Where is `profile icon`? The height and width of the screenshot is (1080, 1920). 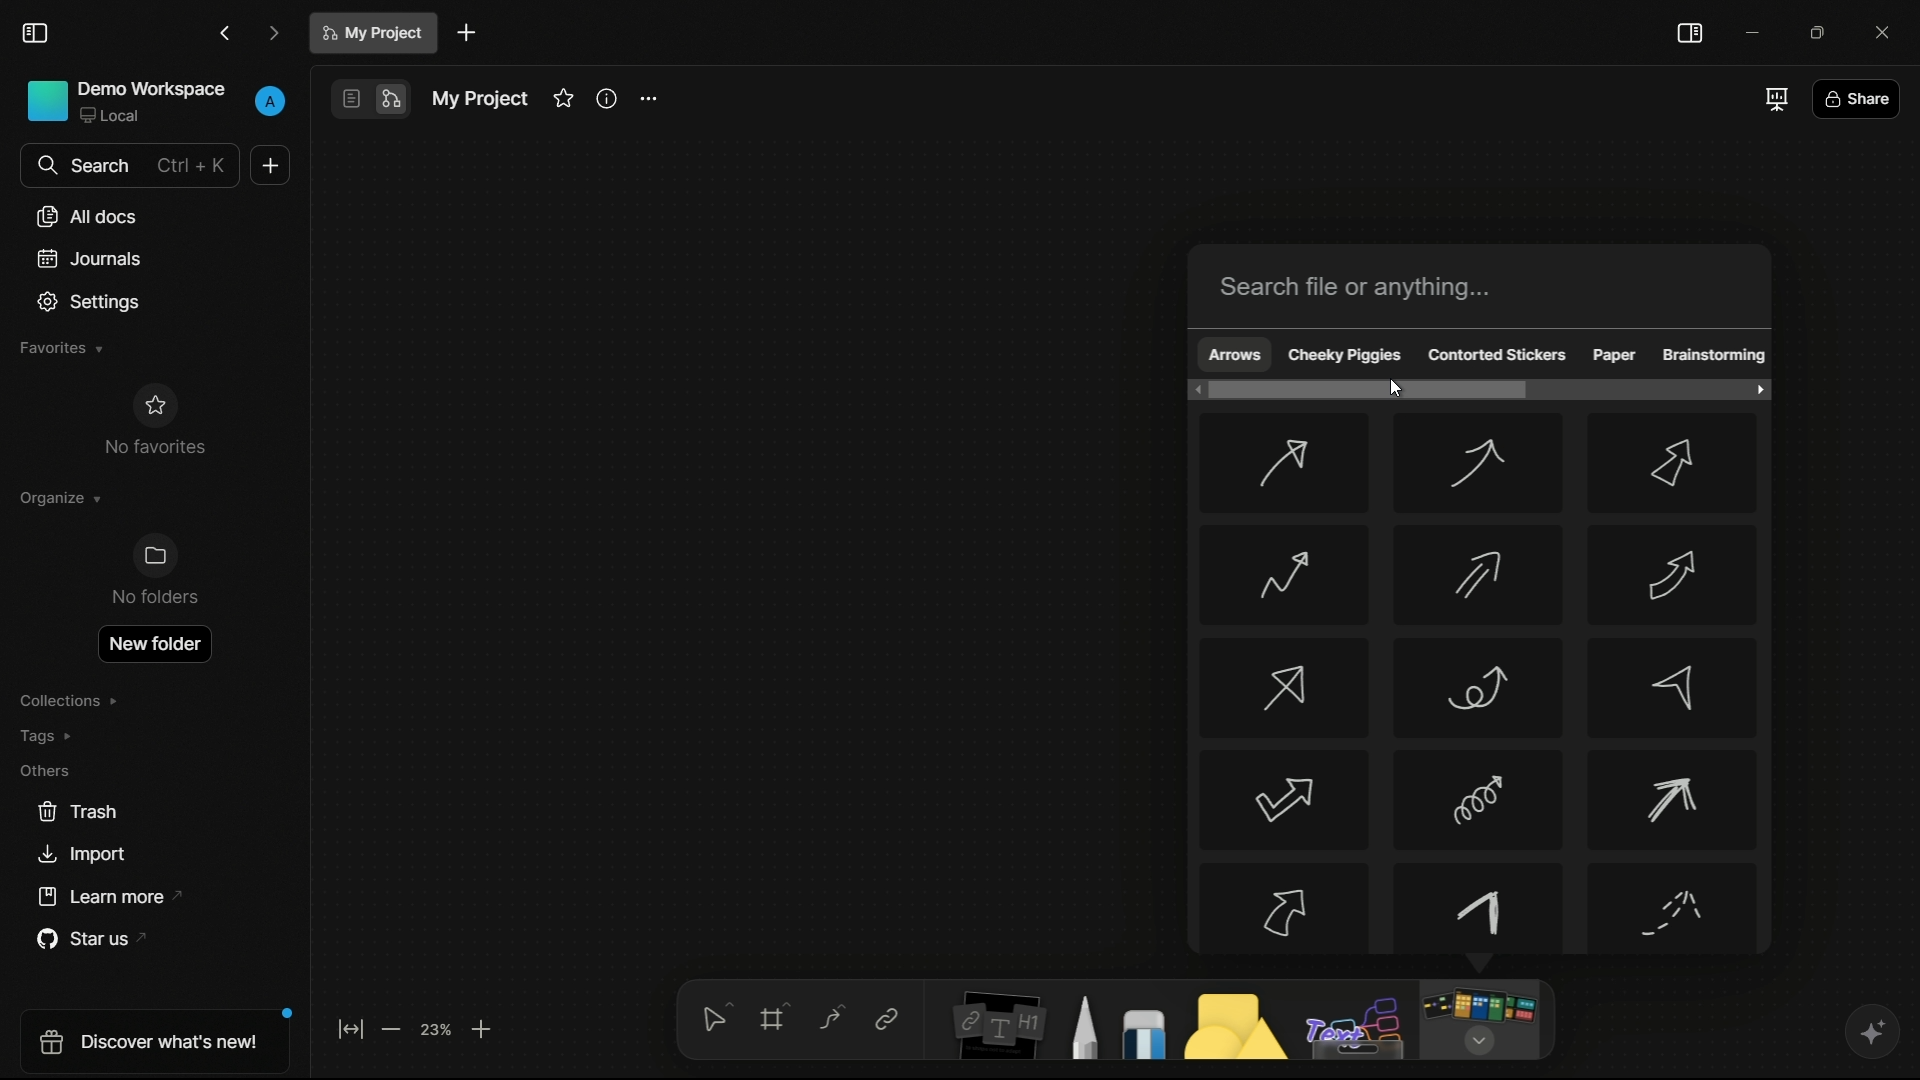
profile icon is located at coordinates (272, 98).